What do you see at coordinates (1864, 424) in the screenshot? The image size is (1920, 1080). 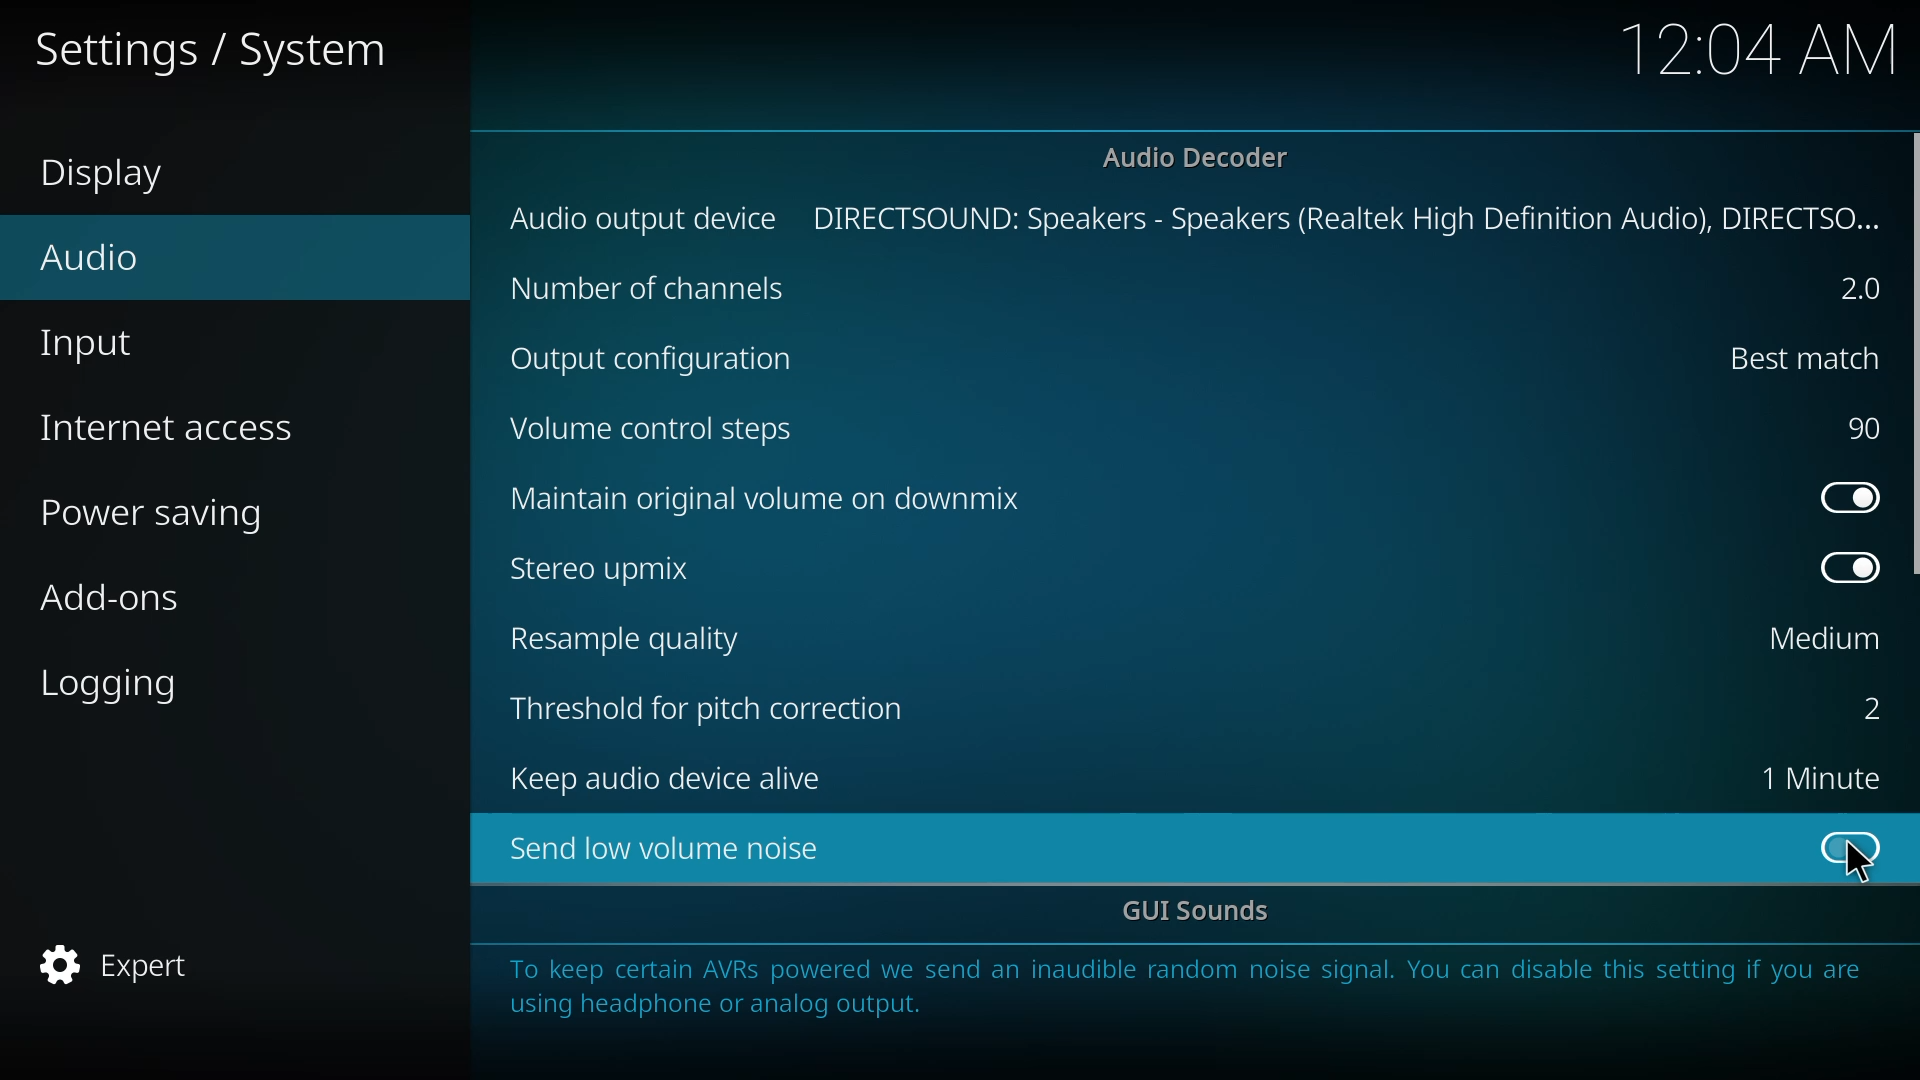 I see `90` at bounding box center [1864, 424].